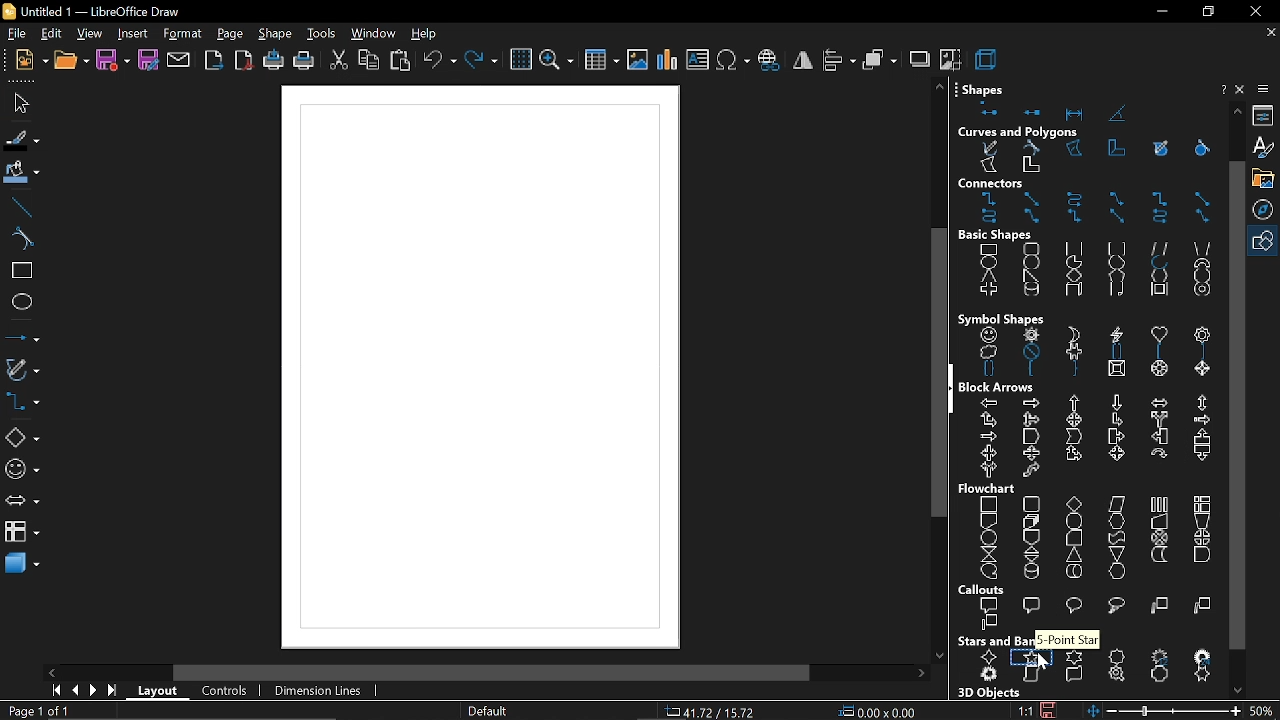 This screenshot has height=720, width=1280. Describe the element at coordinates (950, 60) in the screenshot. I see `crop` at that location.